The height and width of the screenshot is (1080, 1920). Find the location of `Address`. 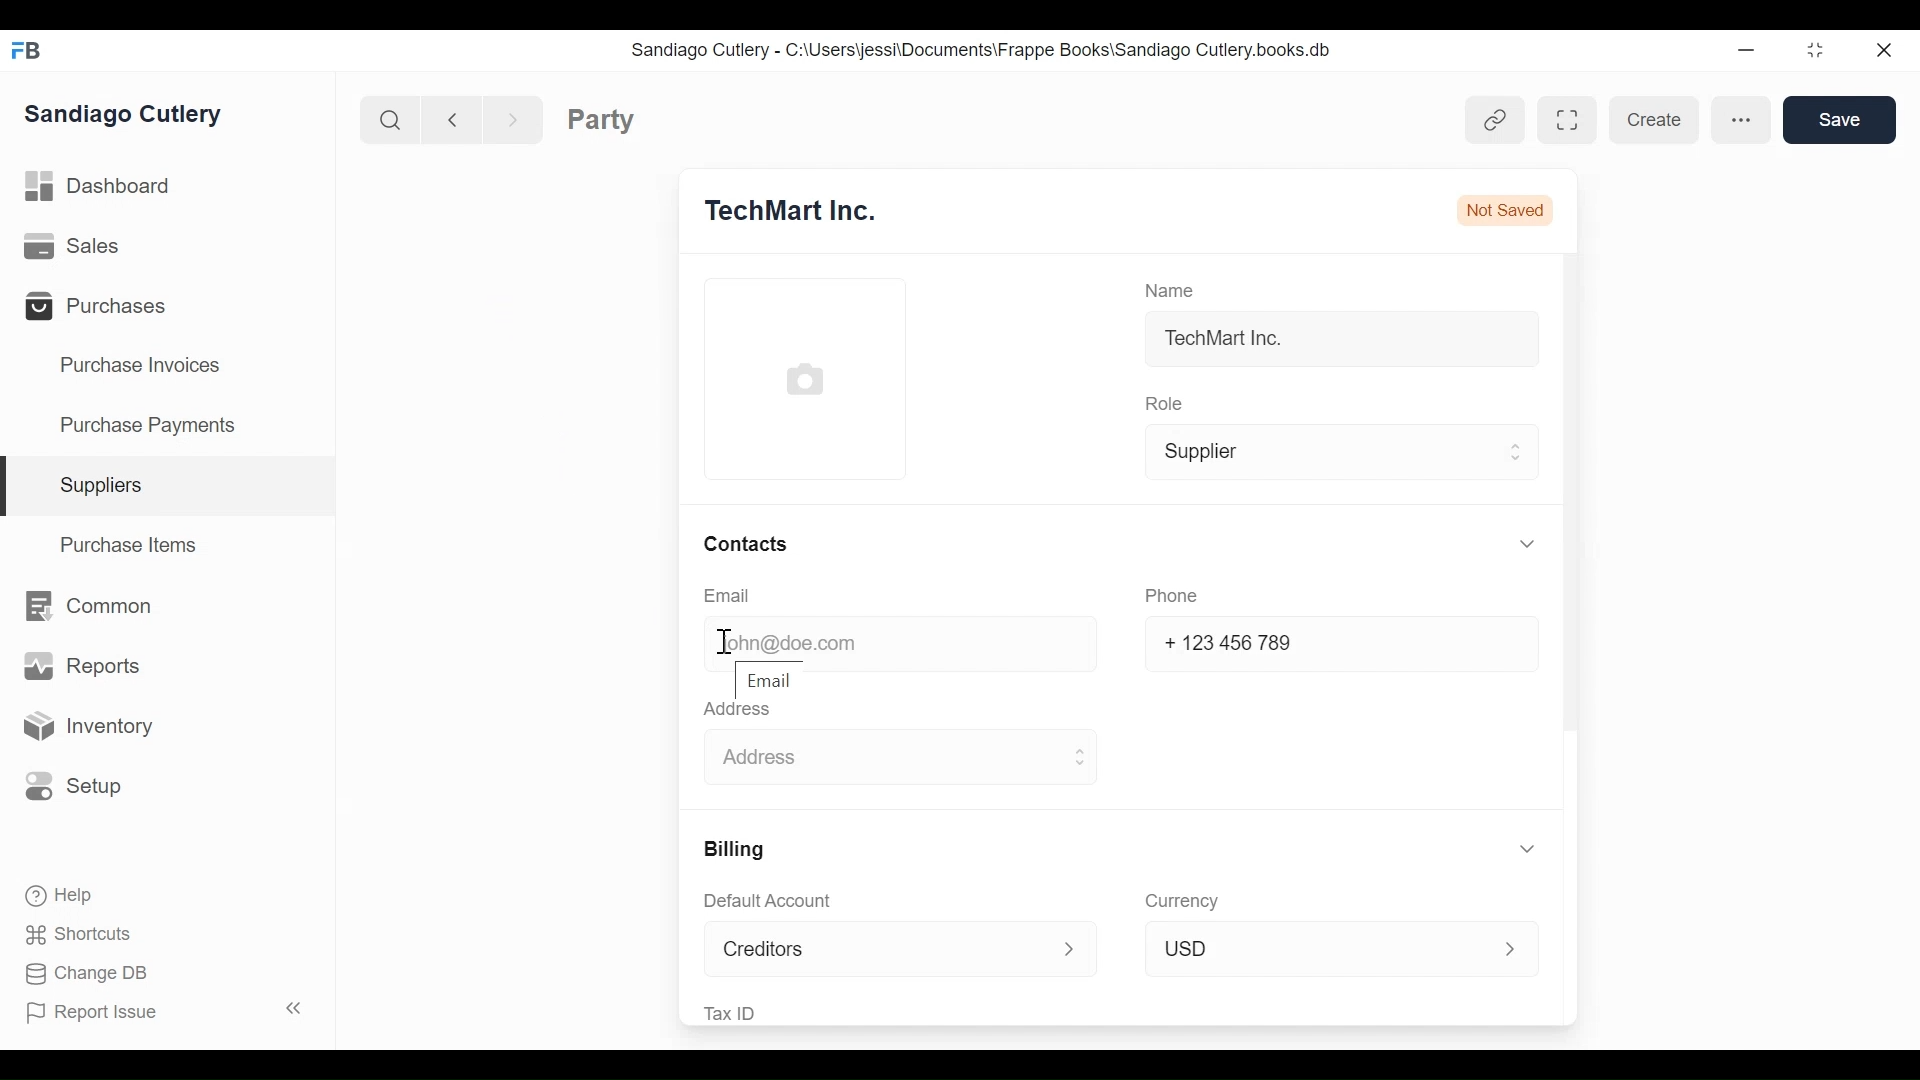

Address is located at coordinates (901, 757).